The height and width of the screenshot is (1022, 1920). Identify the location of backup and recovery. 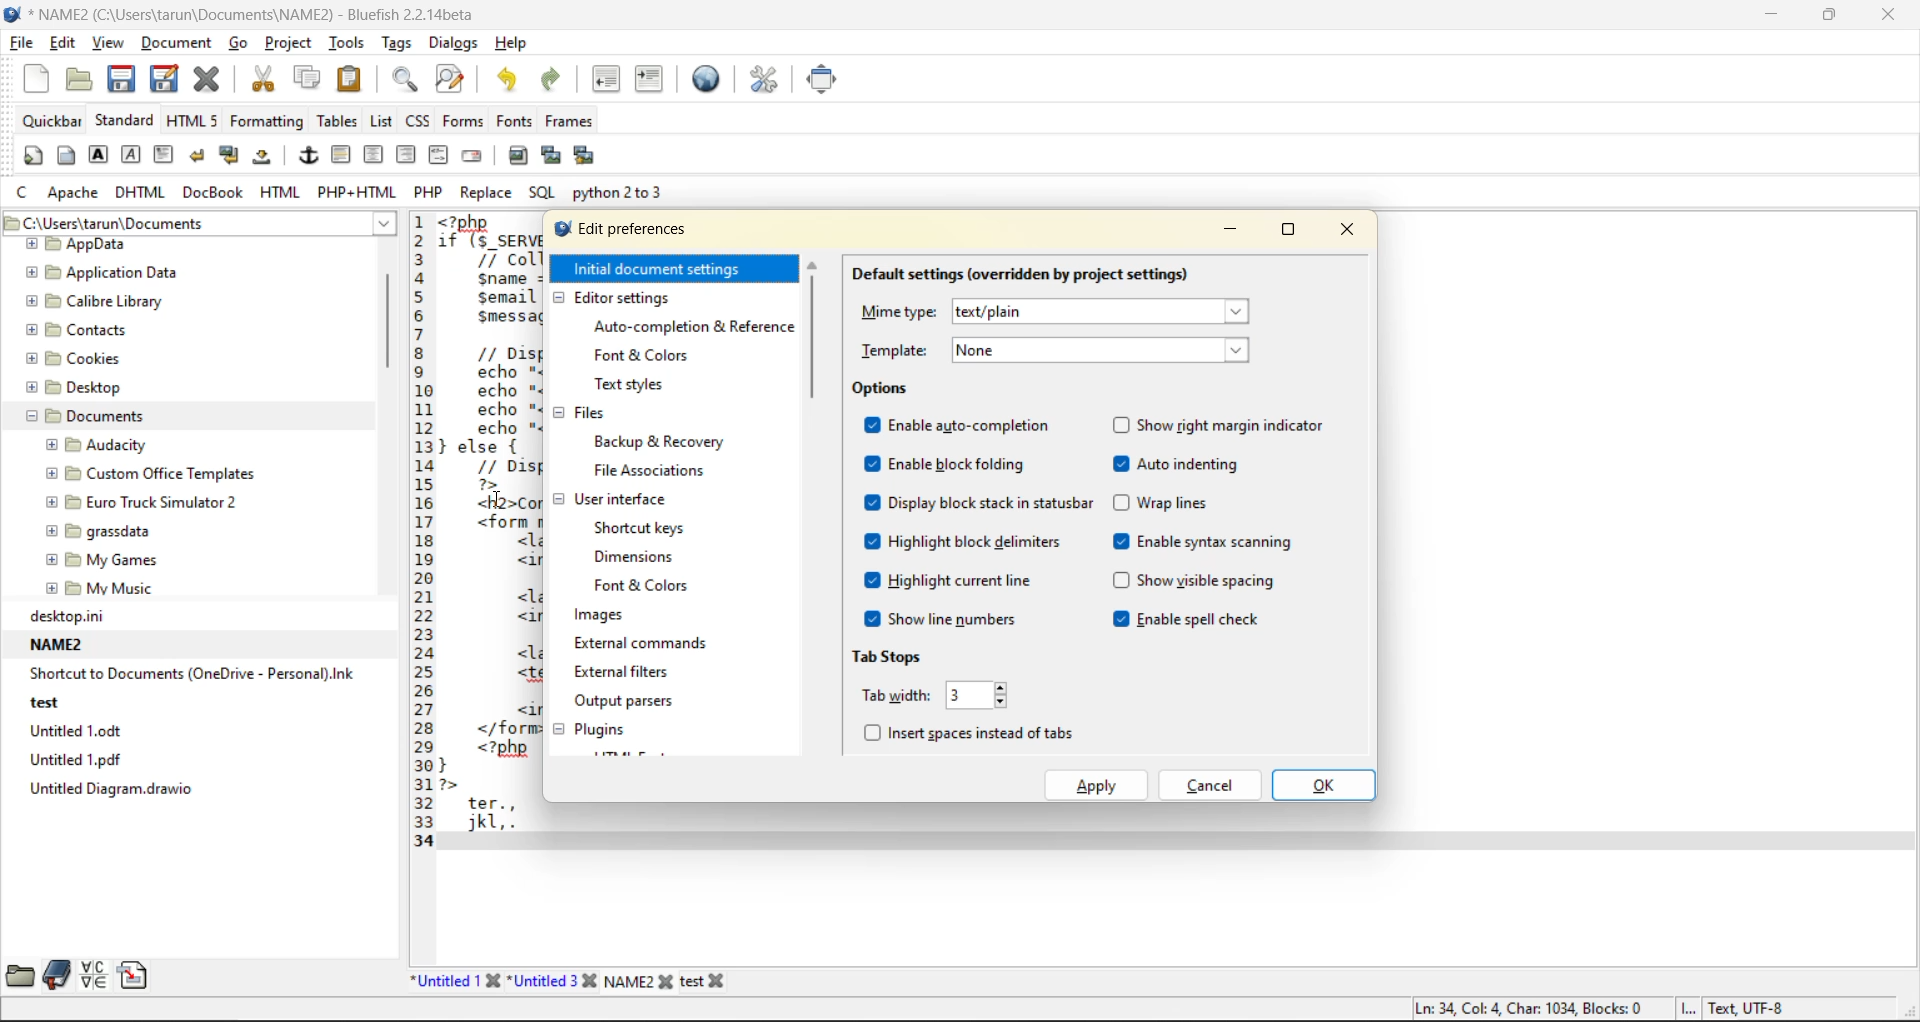
(666, 442).